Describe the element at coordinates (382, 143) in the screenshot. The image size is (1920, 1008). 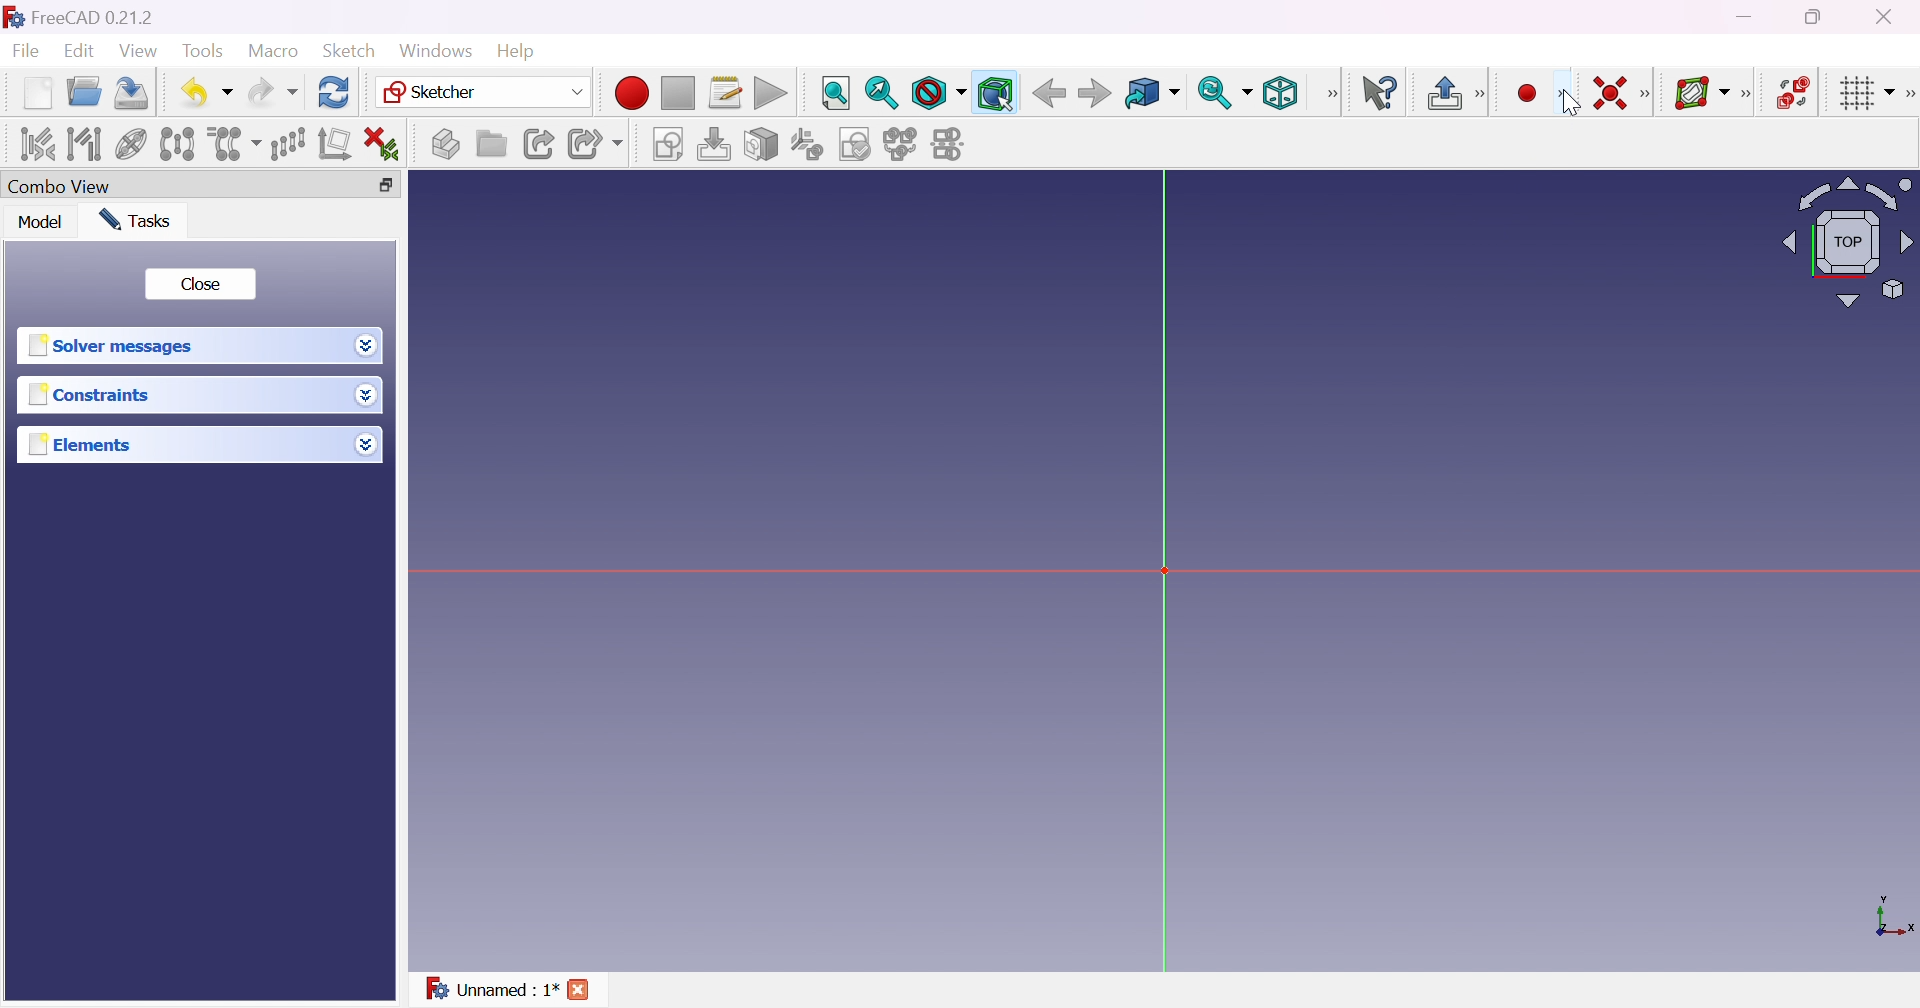
I see `Delete all constraints` at that location.